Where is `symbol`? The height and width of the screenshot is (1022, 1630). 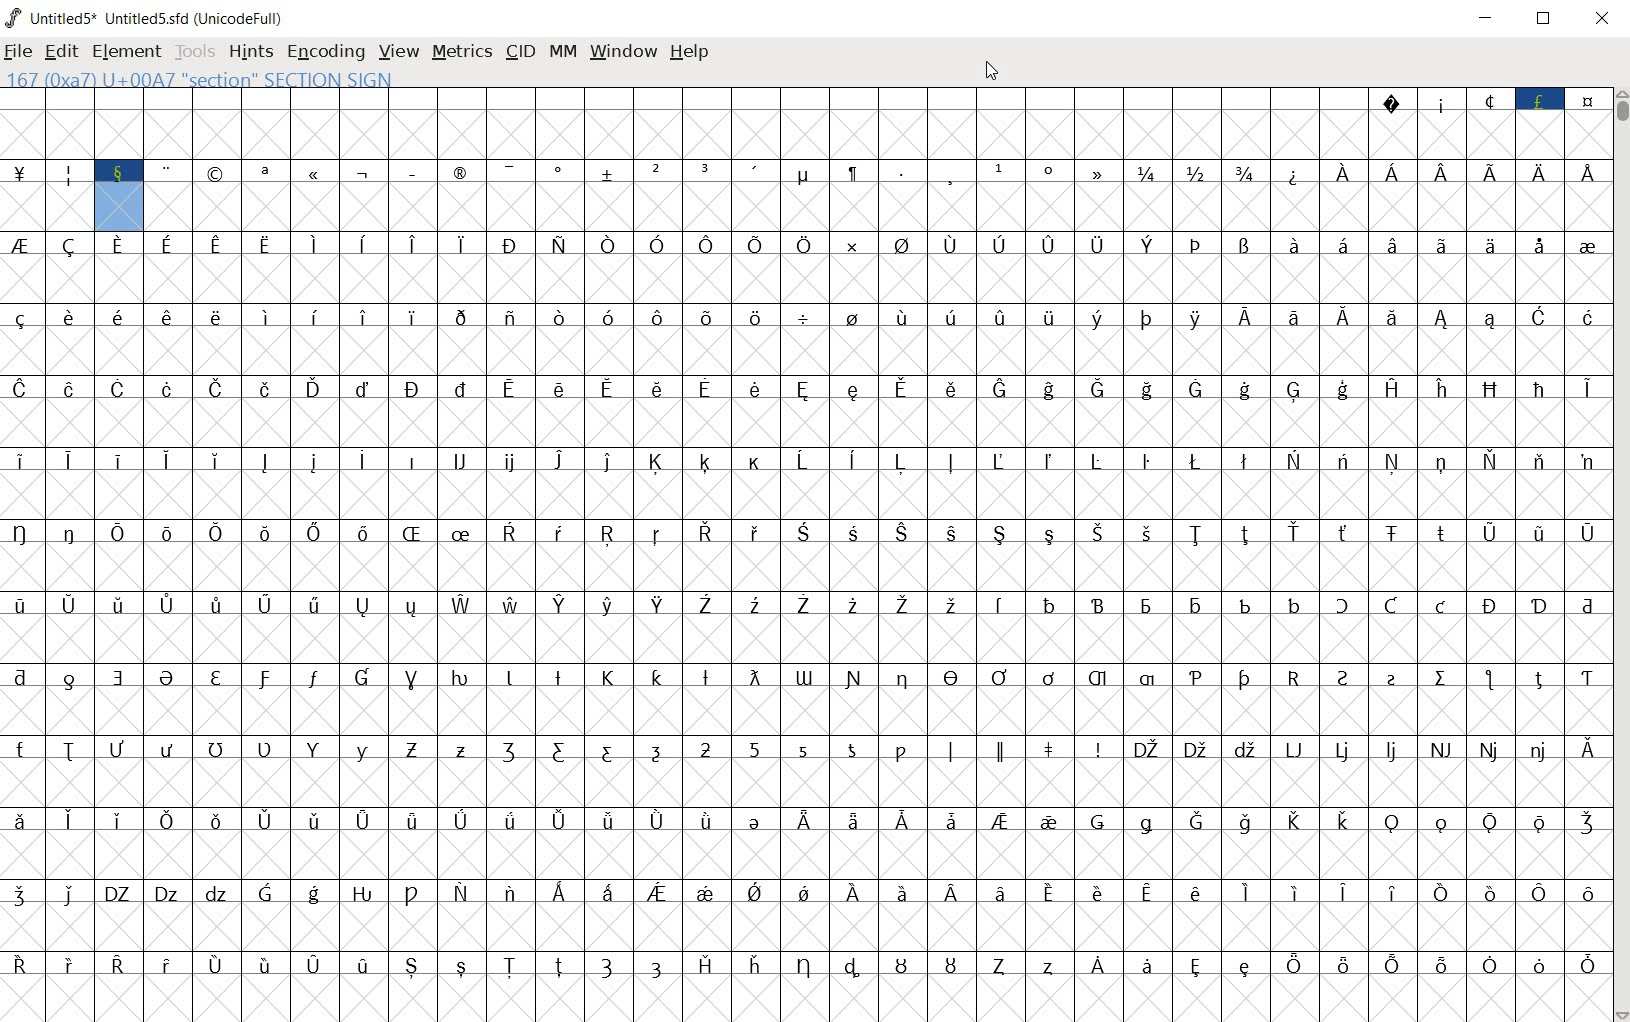
symbol is located at coordinates (1584, 269).